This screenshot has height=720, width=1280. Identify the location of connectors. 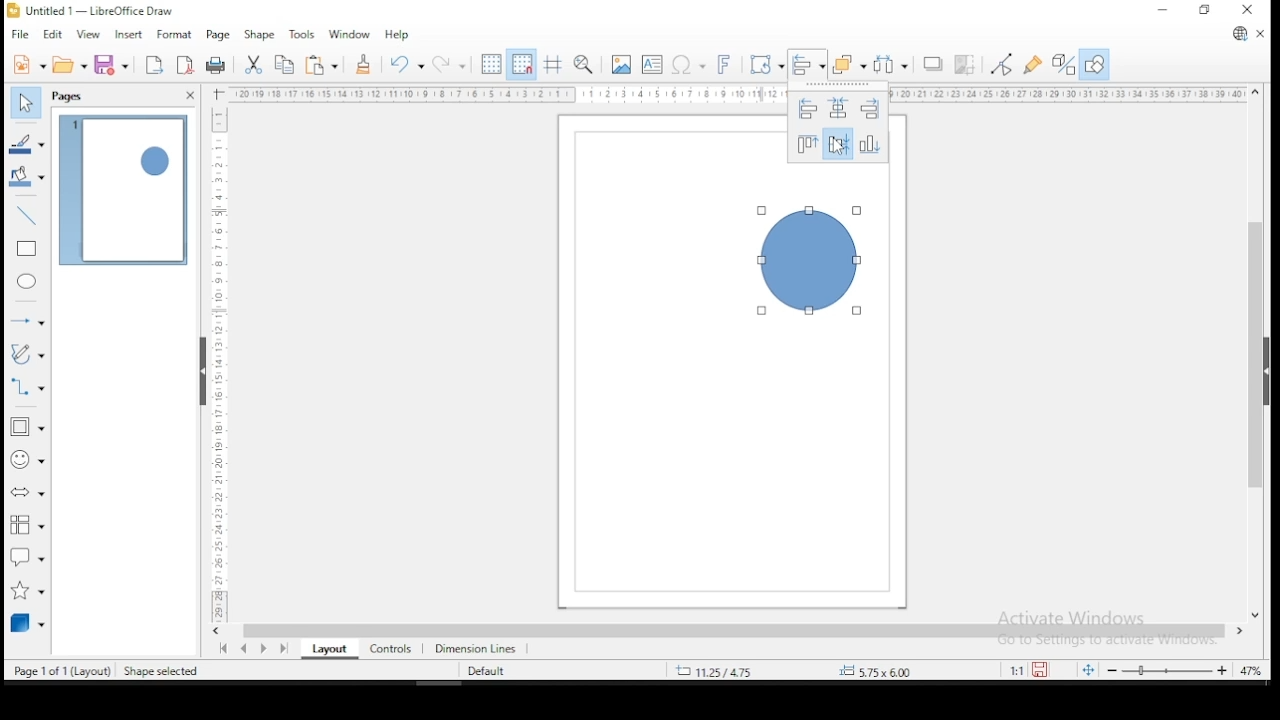
(25, 385).